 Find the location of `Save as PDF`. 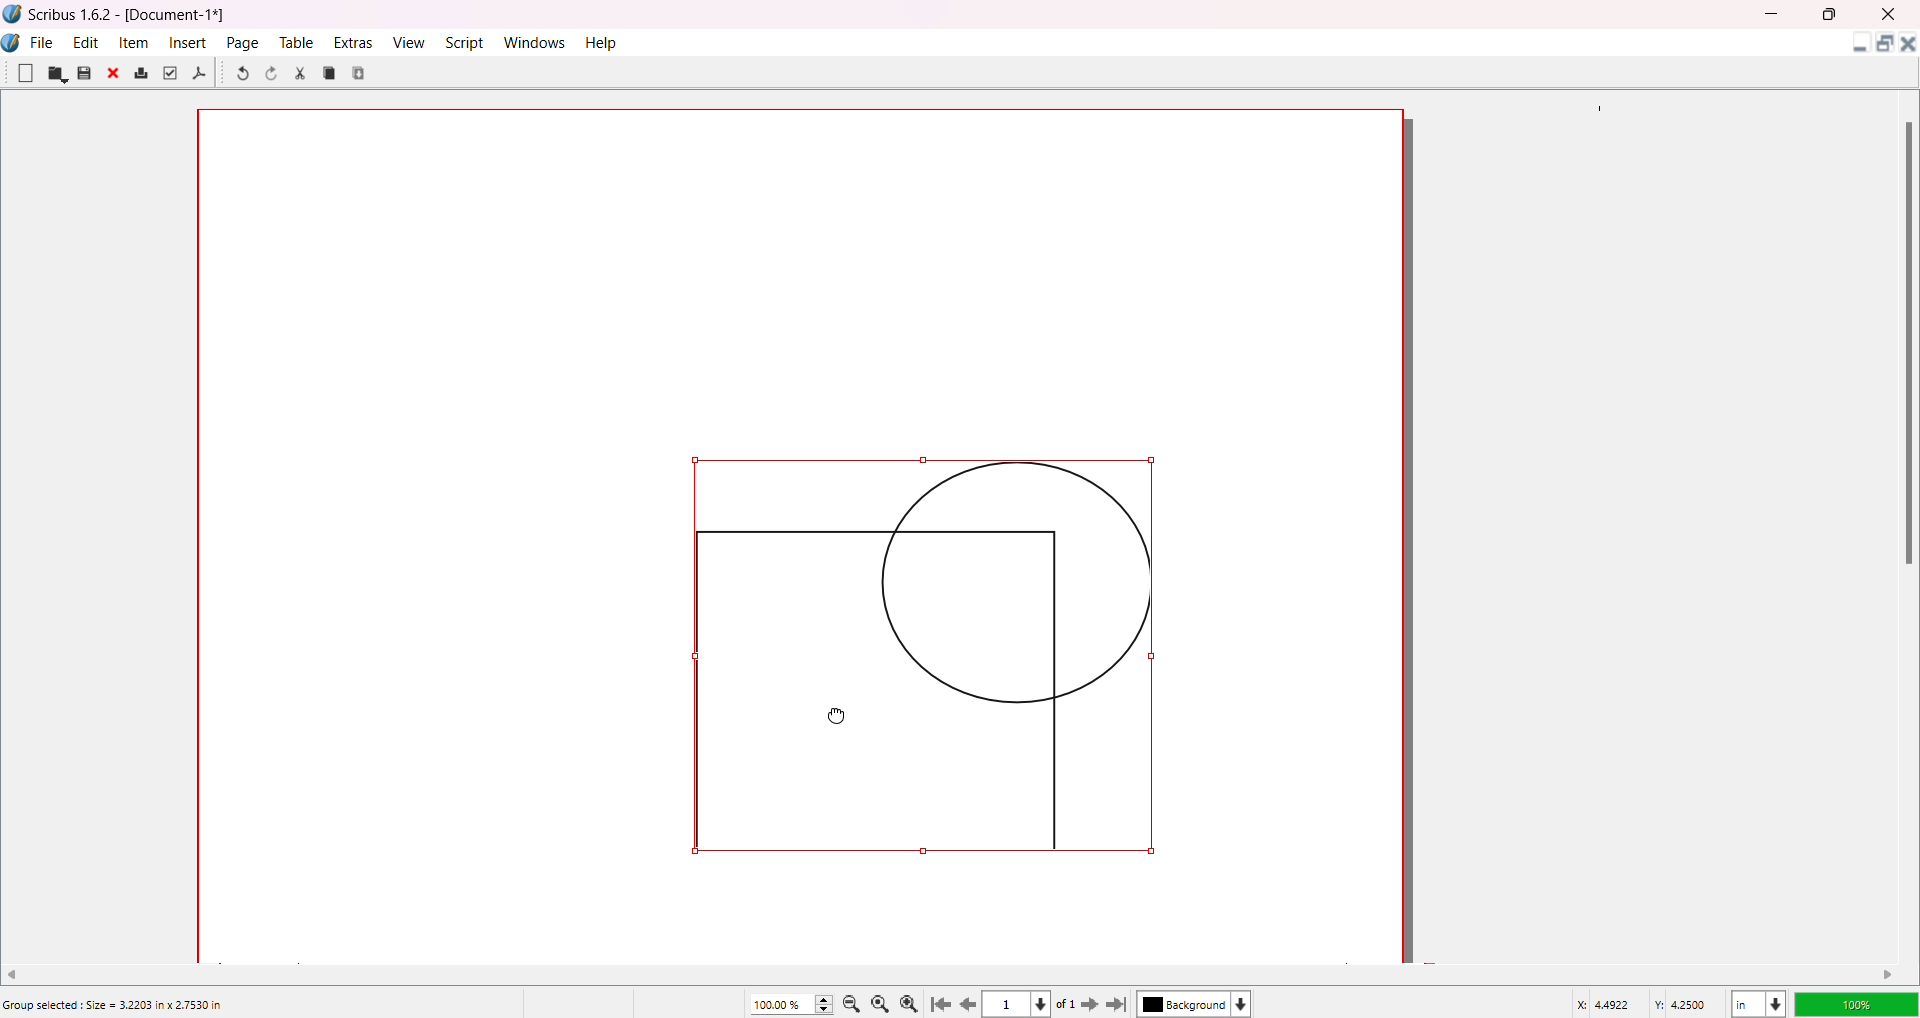

Save as PDF is located at coordinates (200, 74).